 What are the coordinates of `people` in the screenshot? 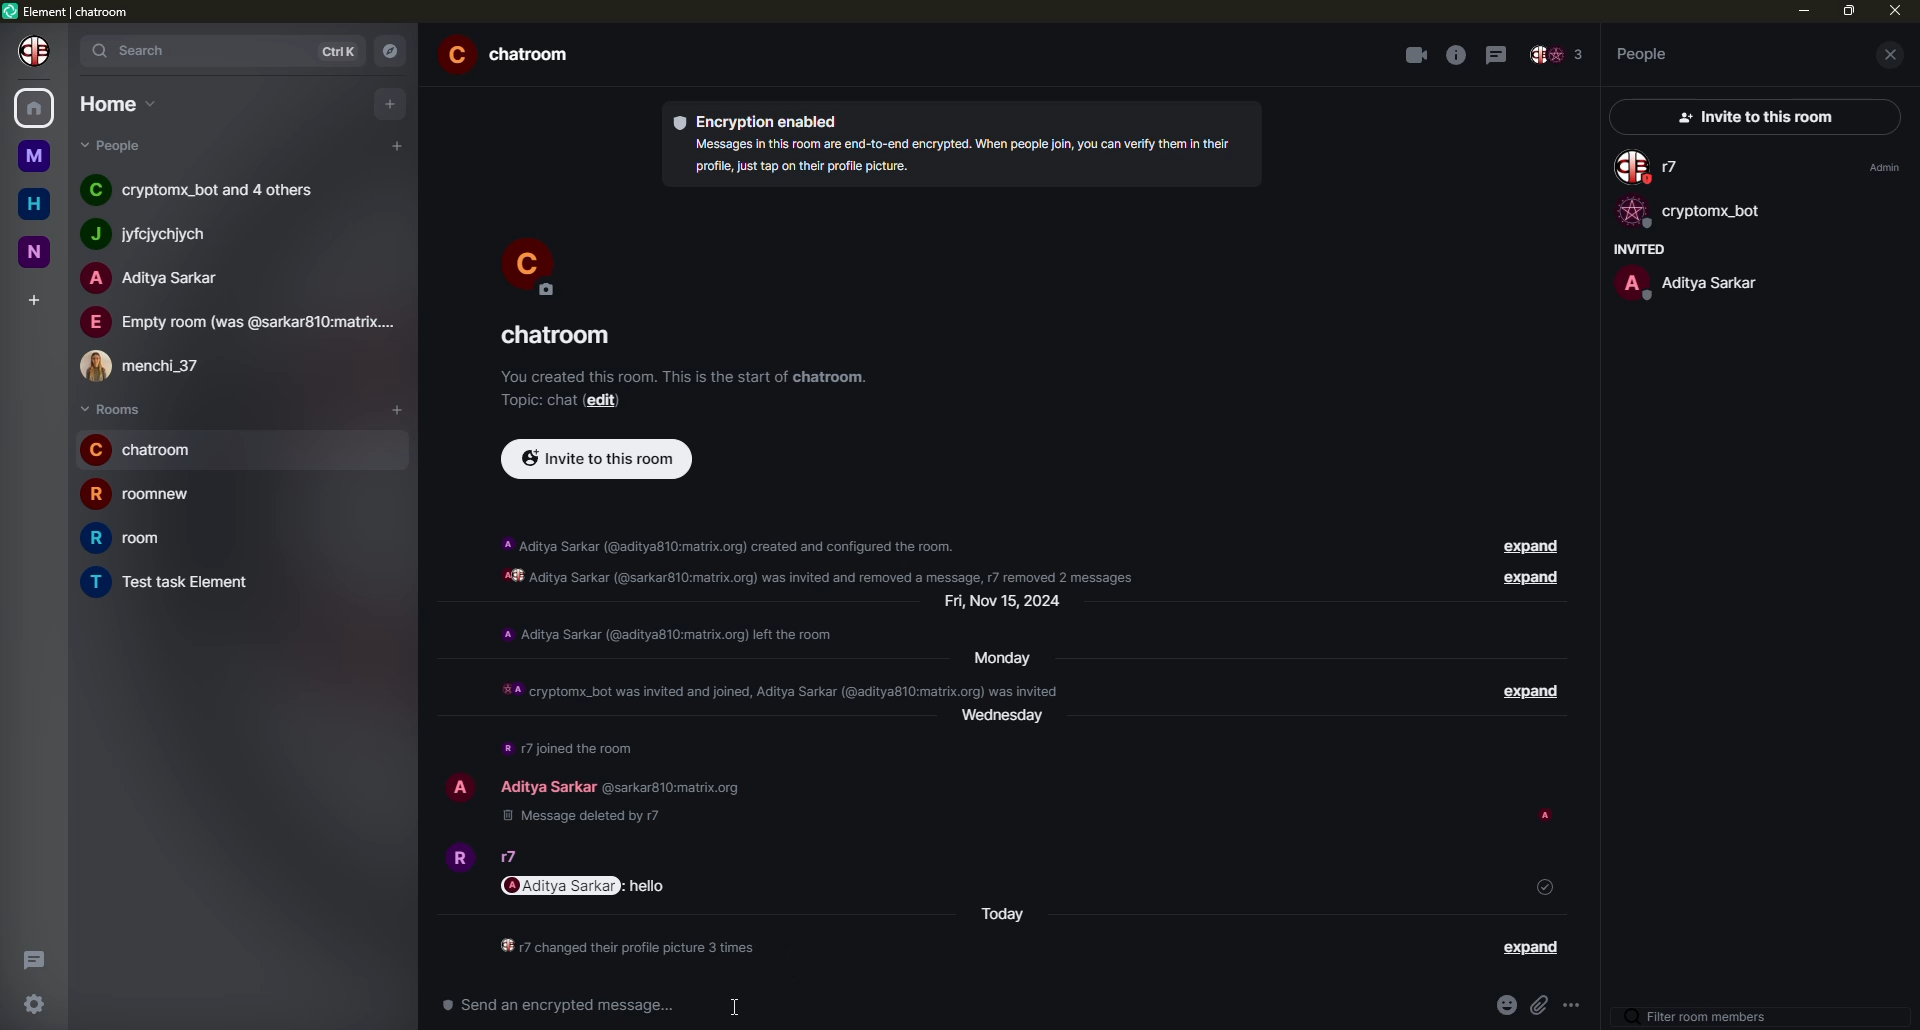 It's located at (240, 322).